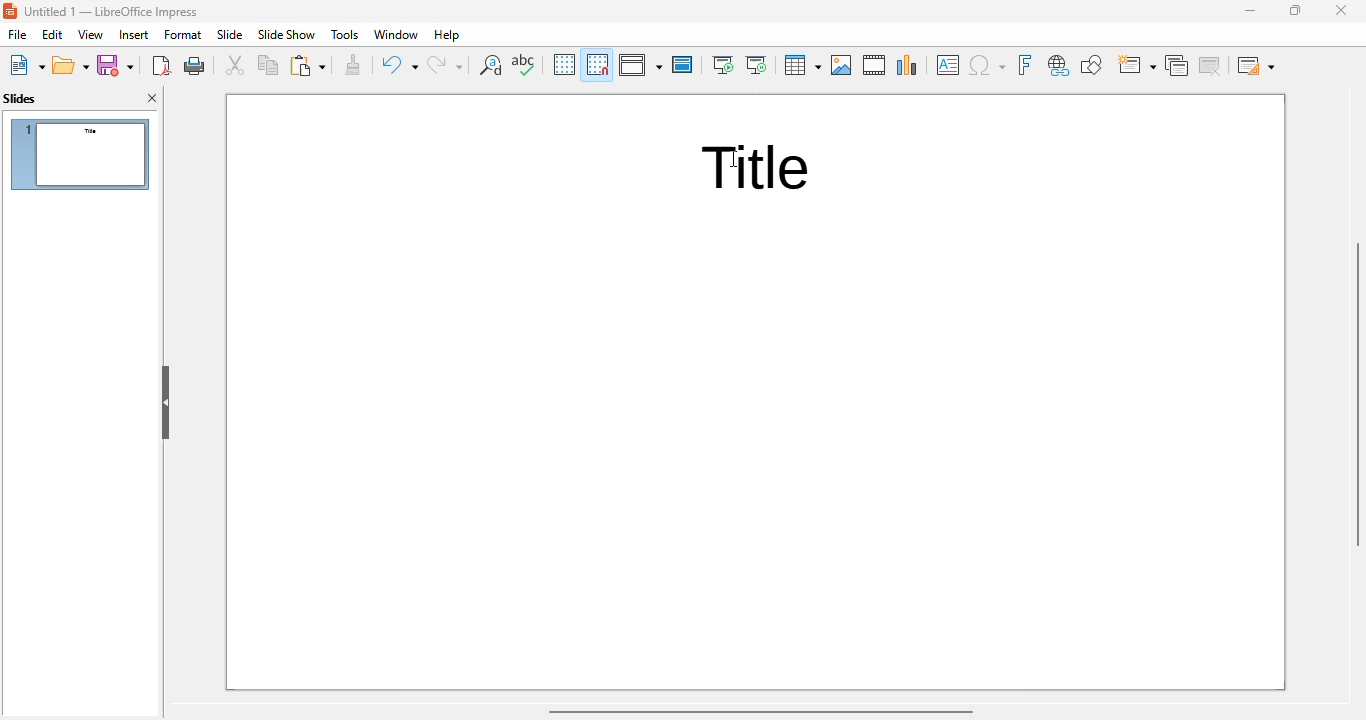 This screenshot has width=1366, height=720. I want to click on slide layout, so click(1256, 65).